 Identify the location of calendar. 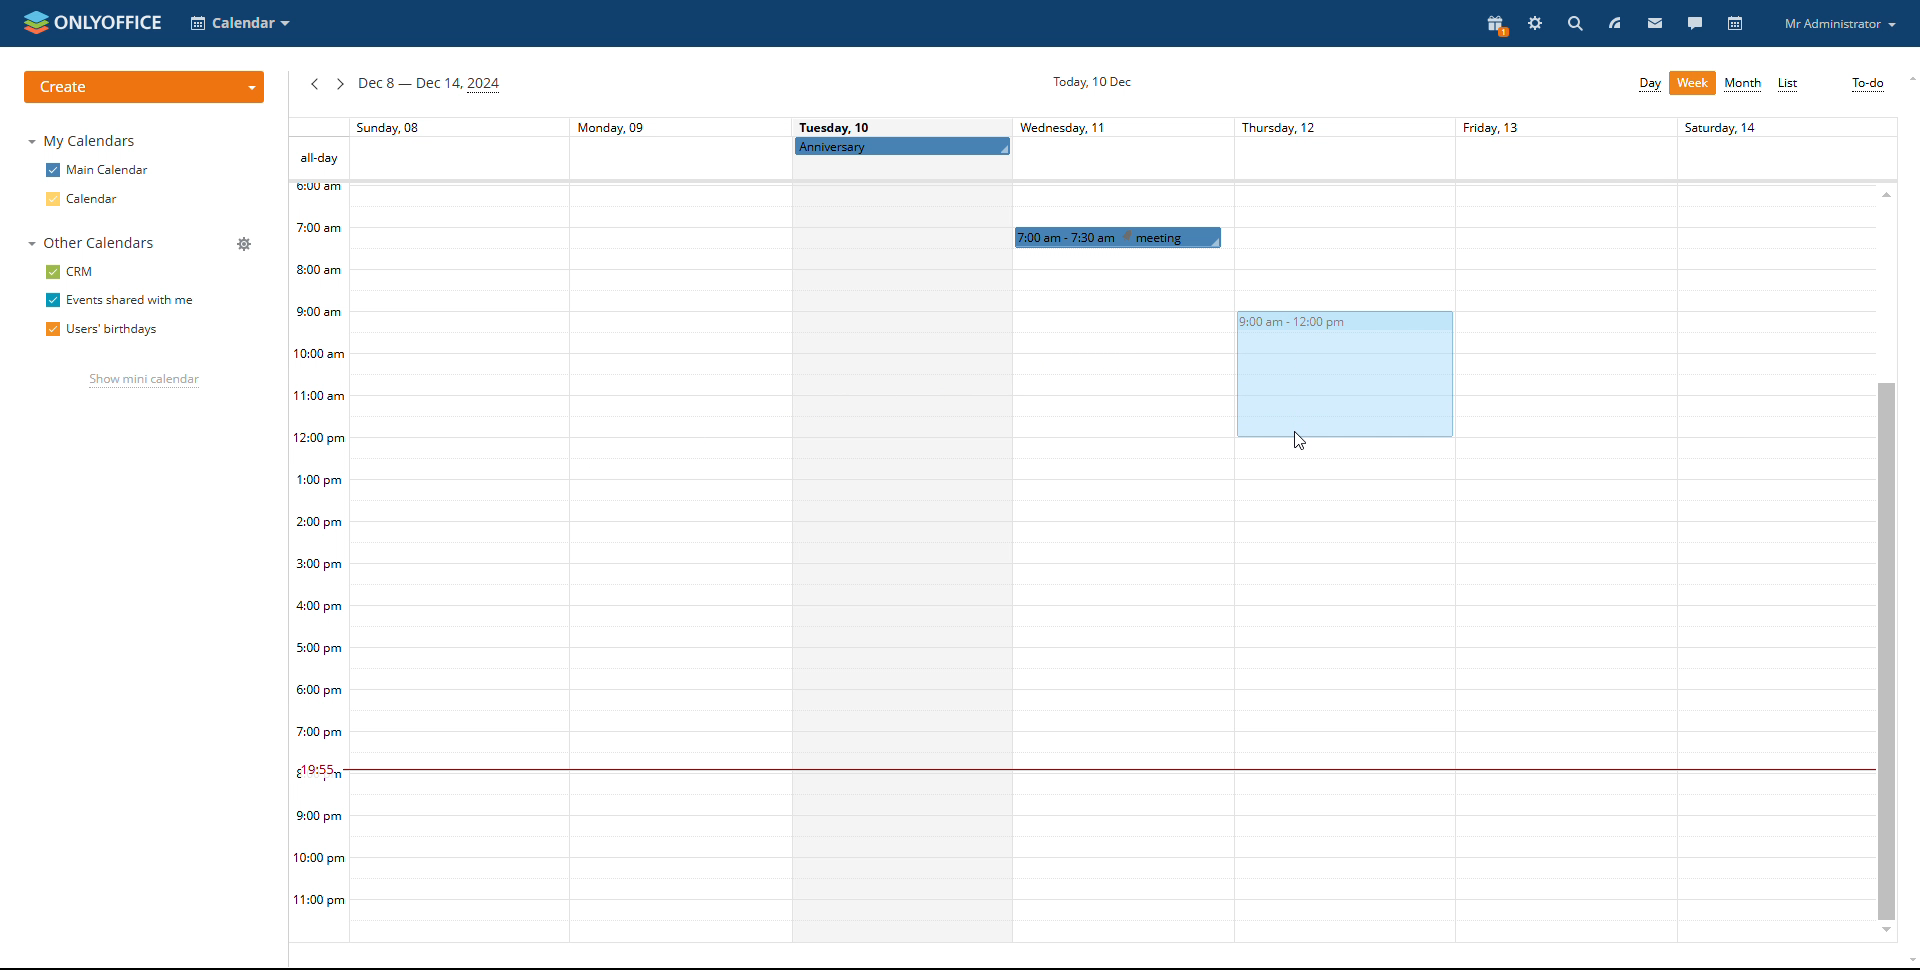
(1737, 24).